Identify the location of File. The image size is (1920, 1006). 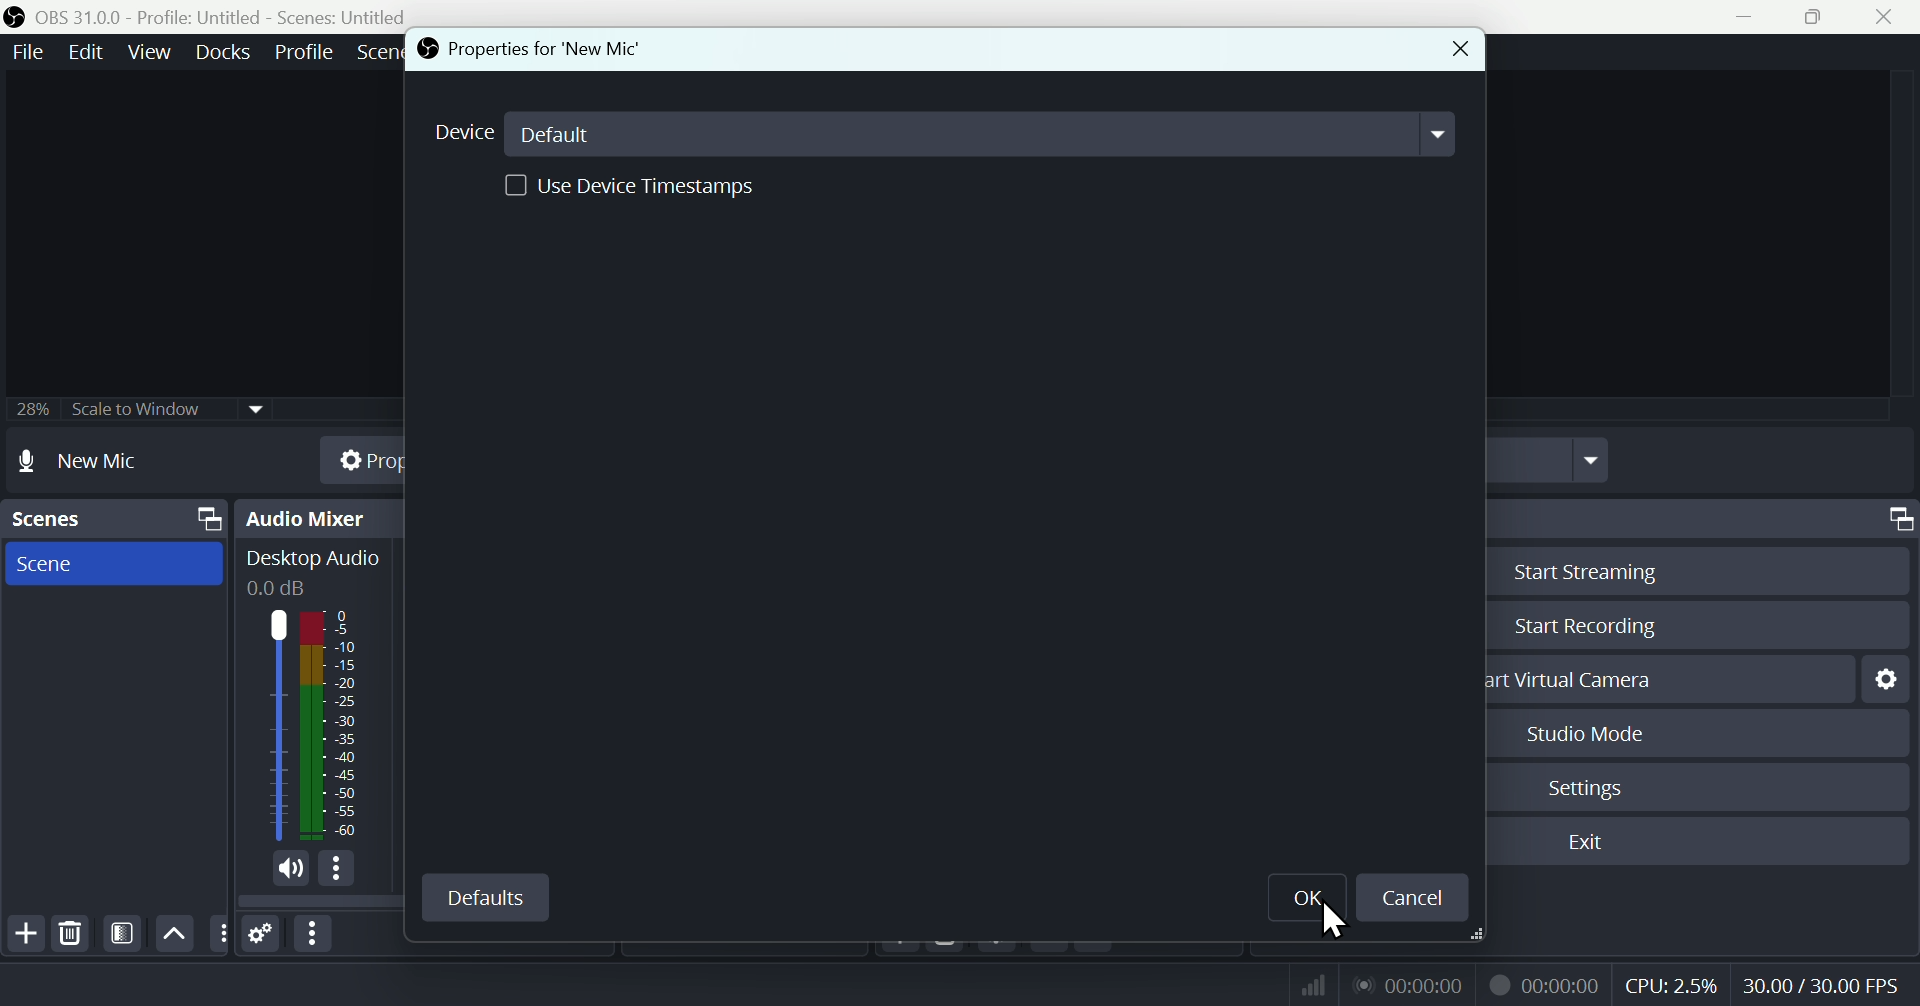
(25, 53).